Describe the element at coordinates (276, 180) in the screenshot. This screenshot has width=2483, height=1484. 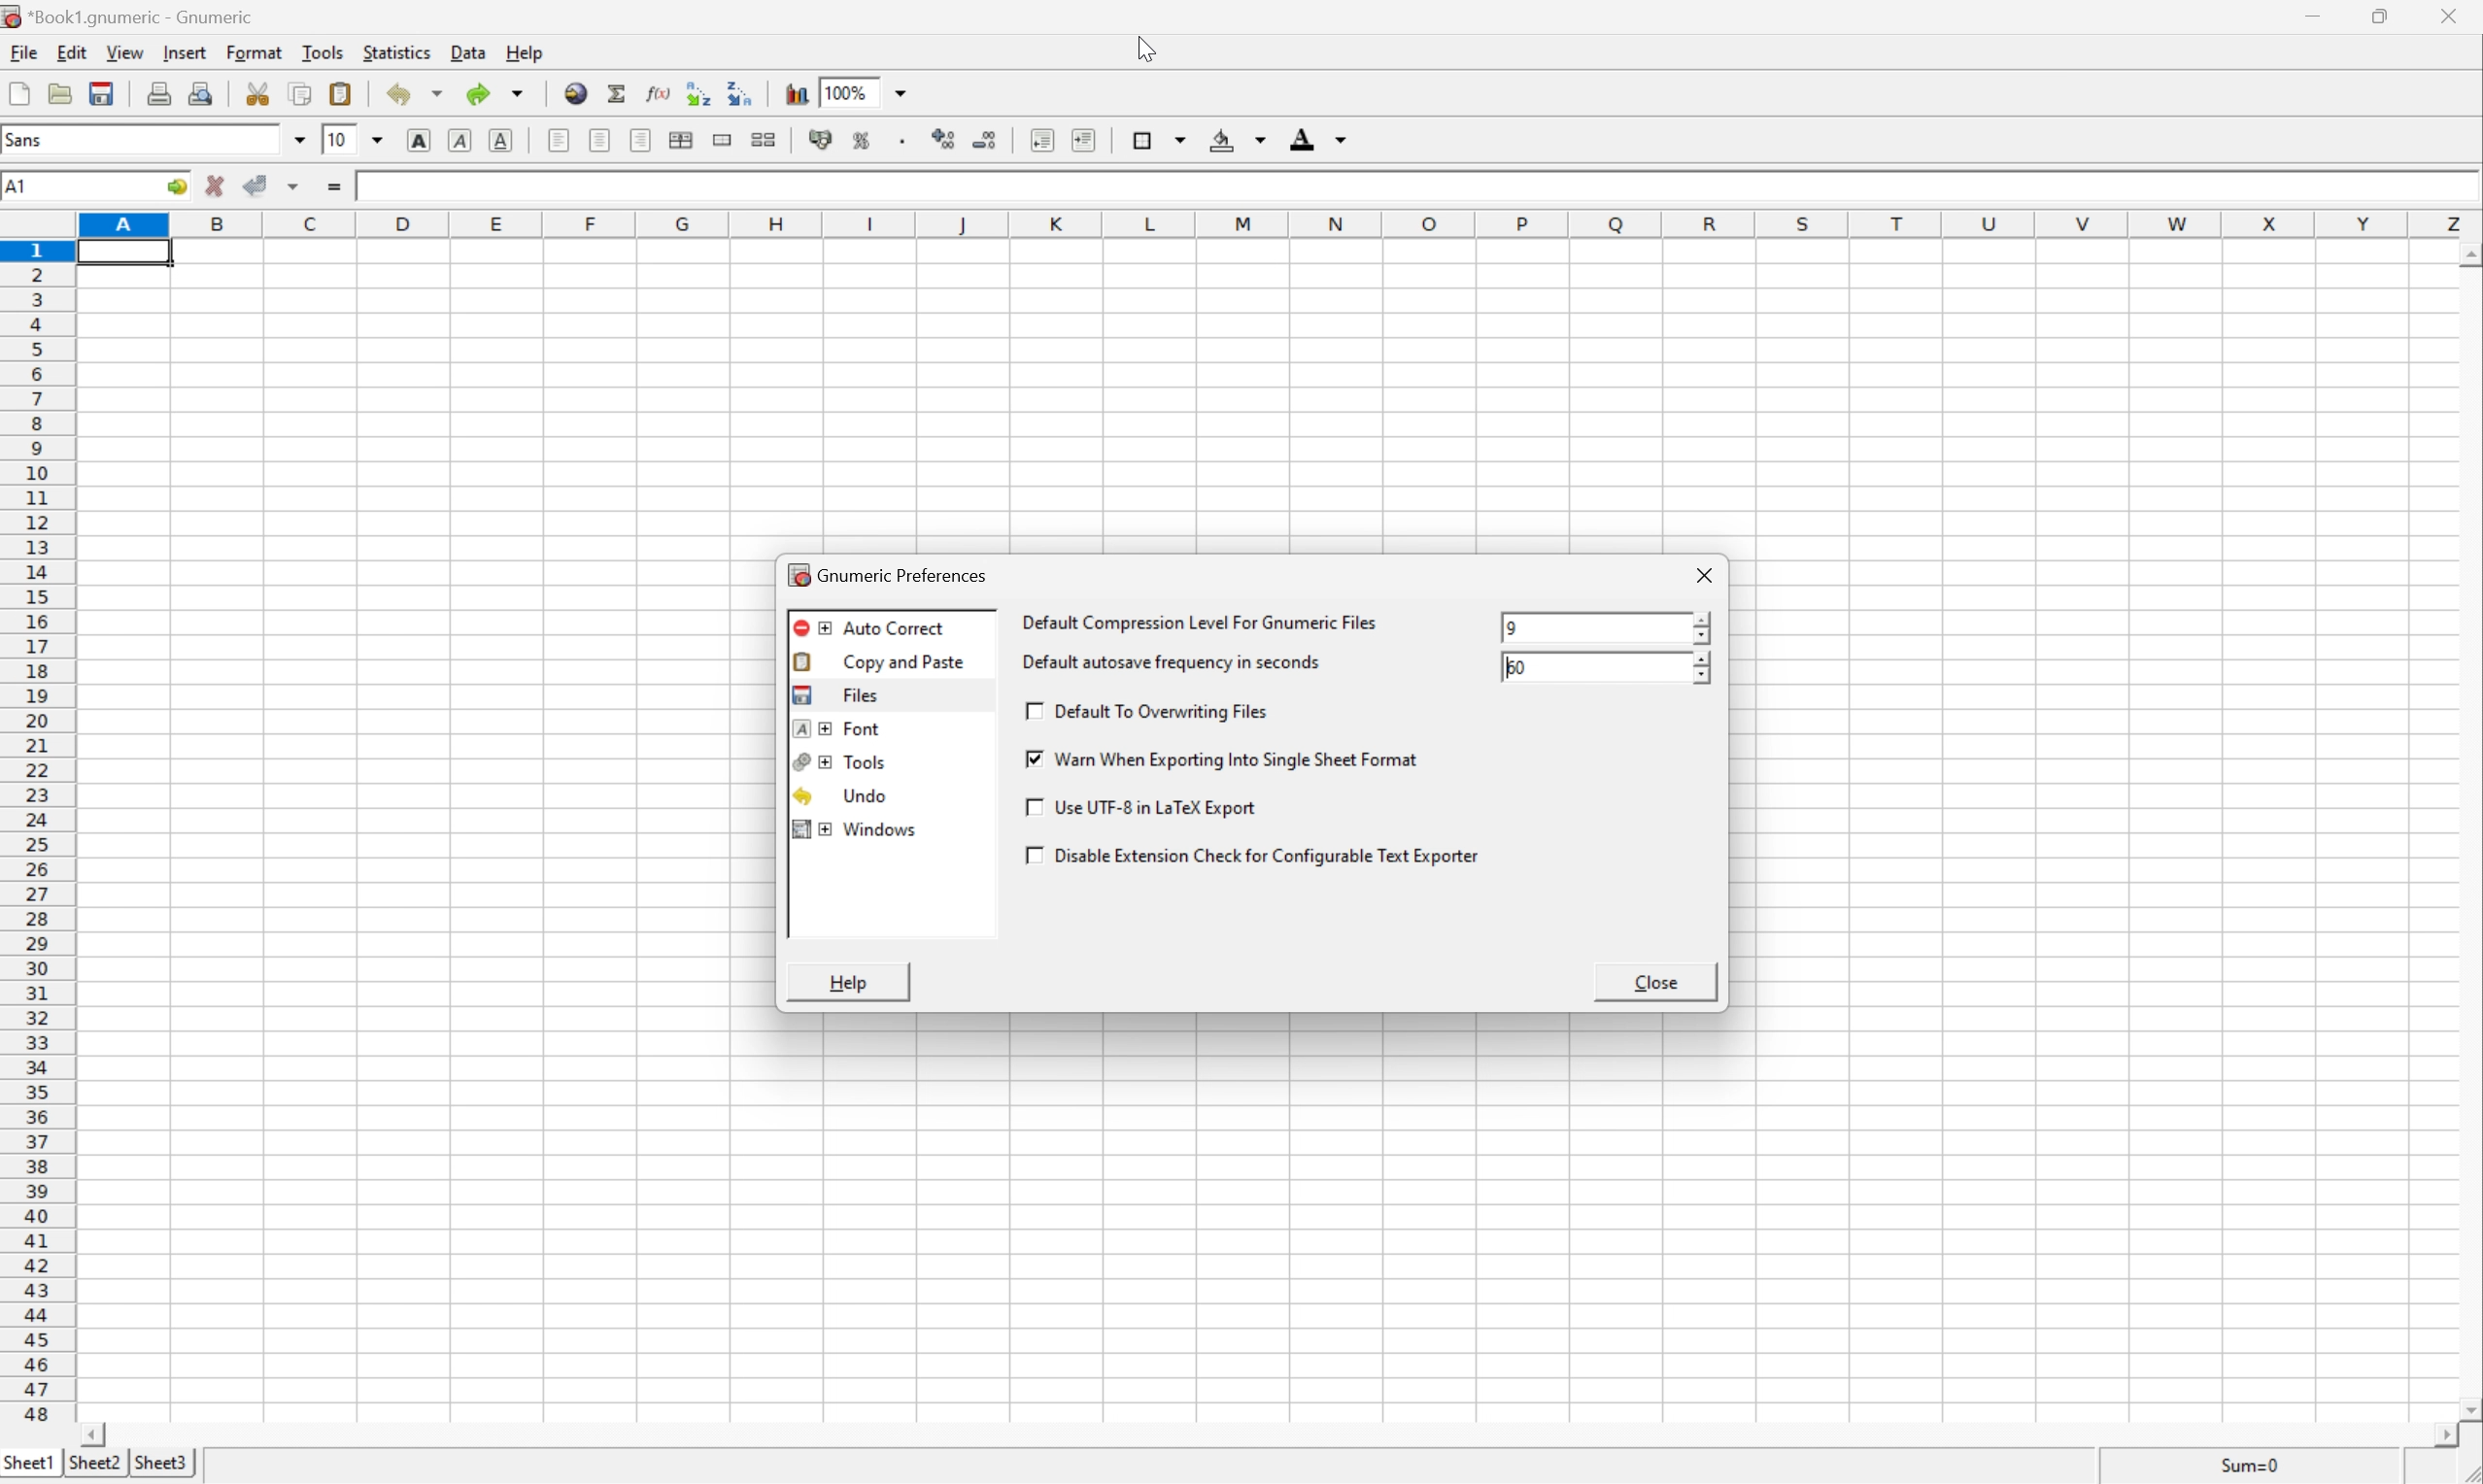
I see `accept changes across selection` at that location.